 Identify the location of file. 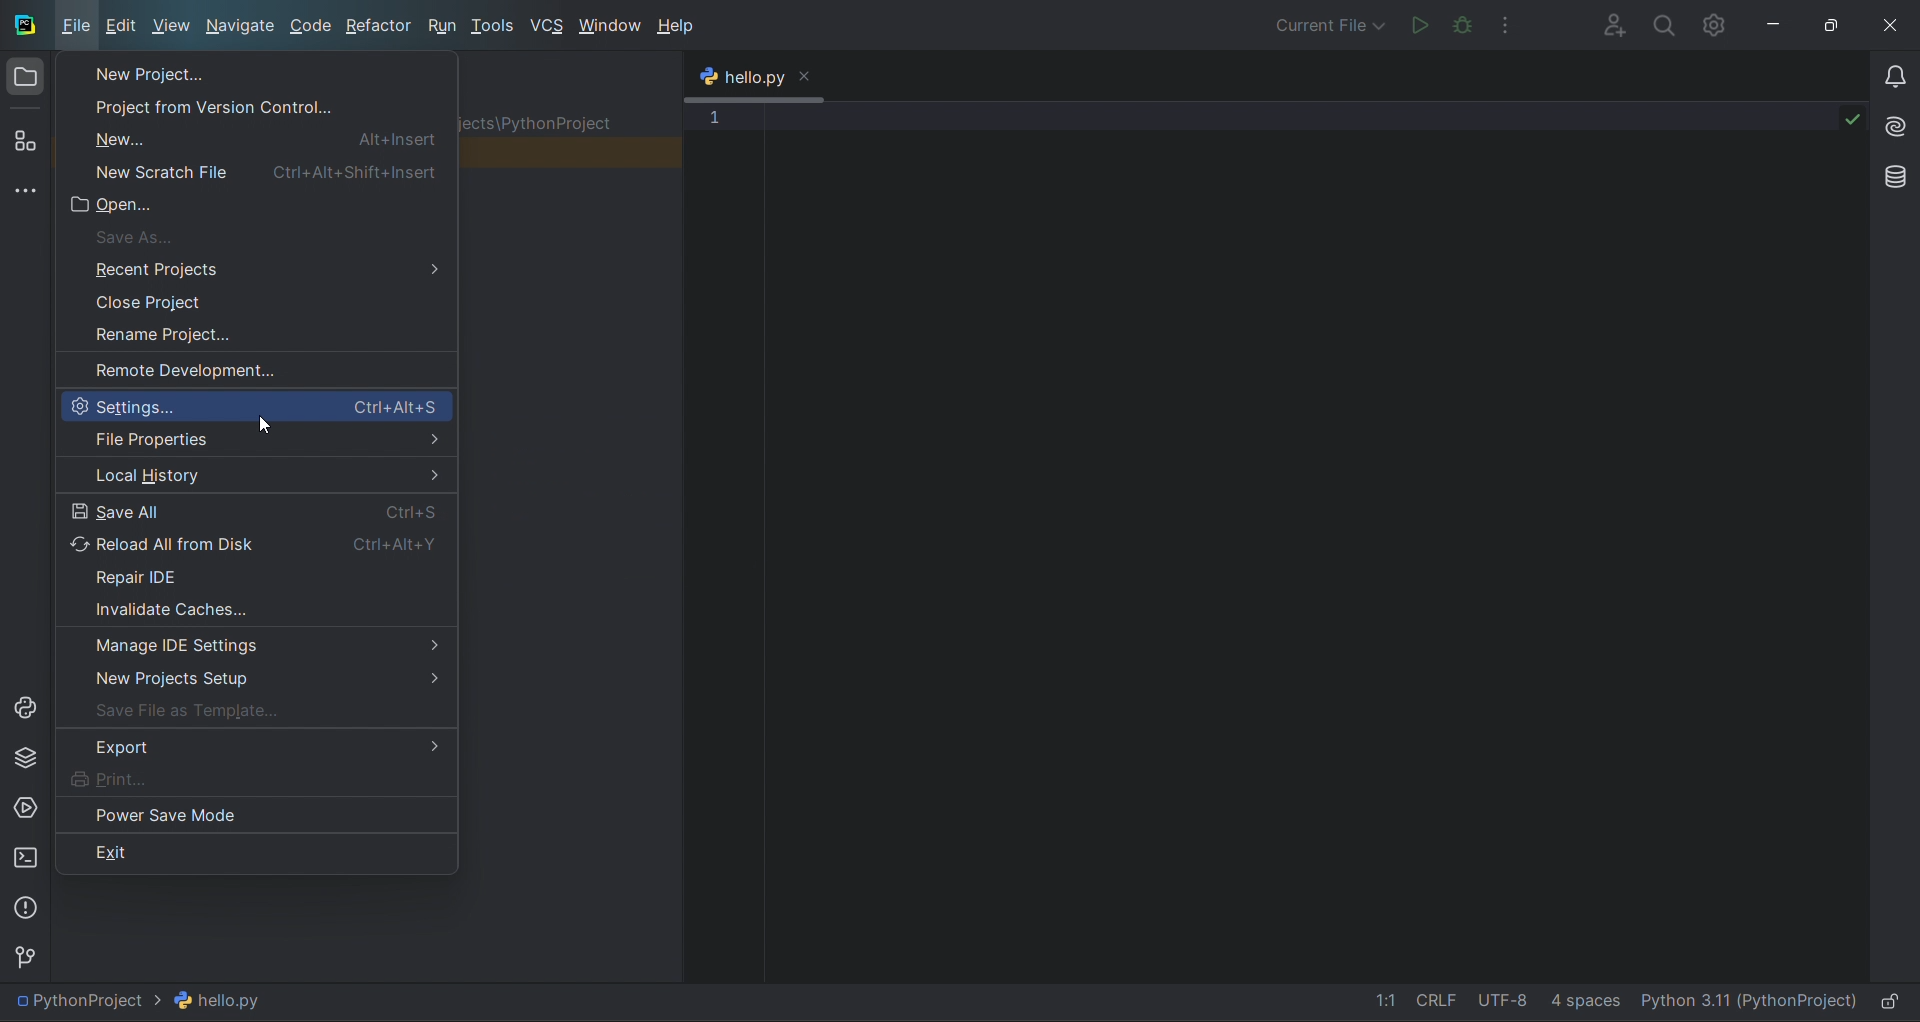
(71, 29).